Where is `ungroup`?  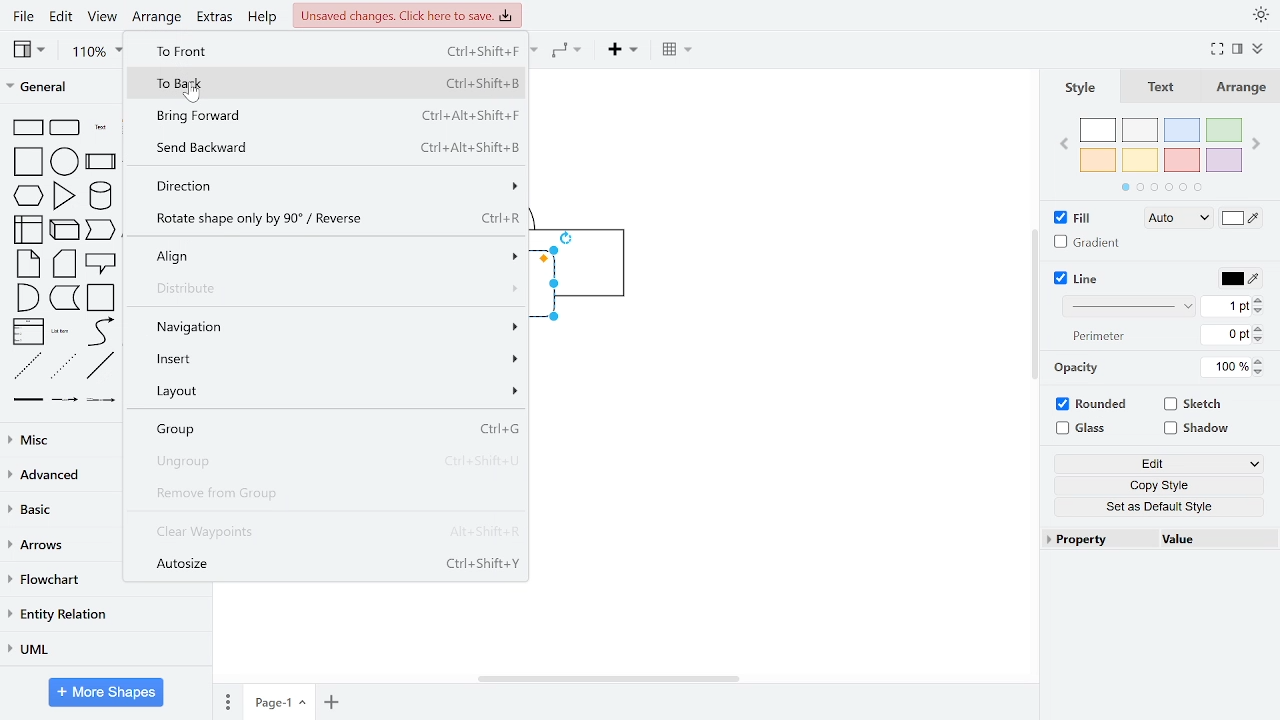 ungroup is located at coordinates (331, 459).